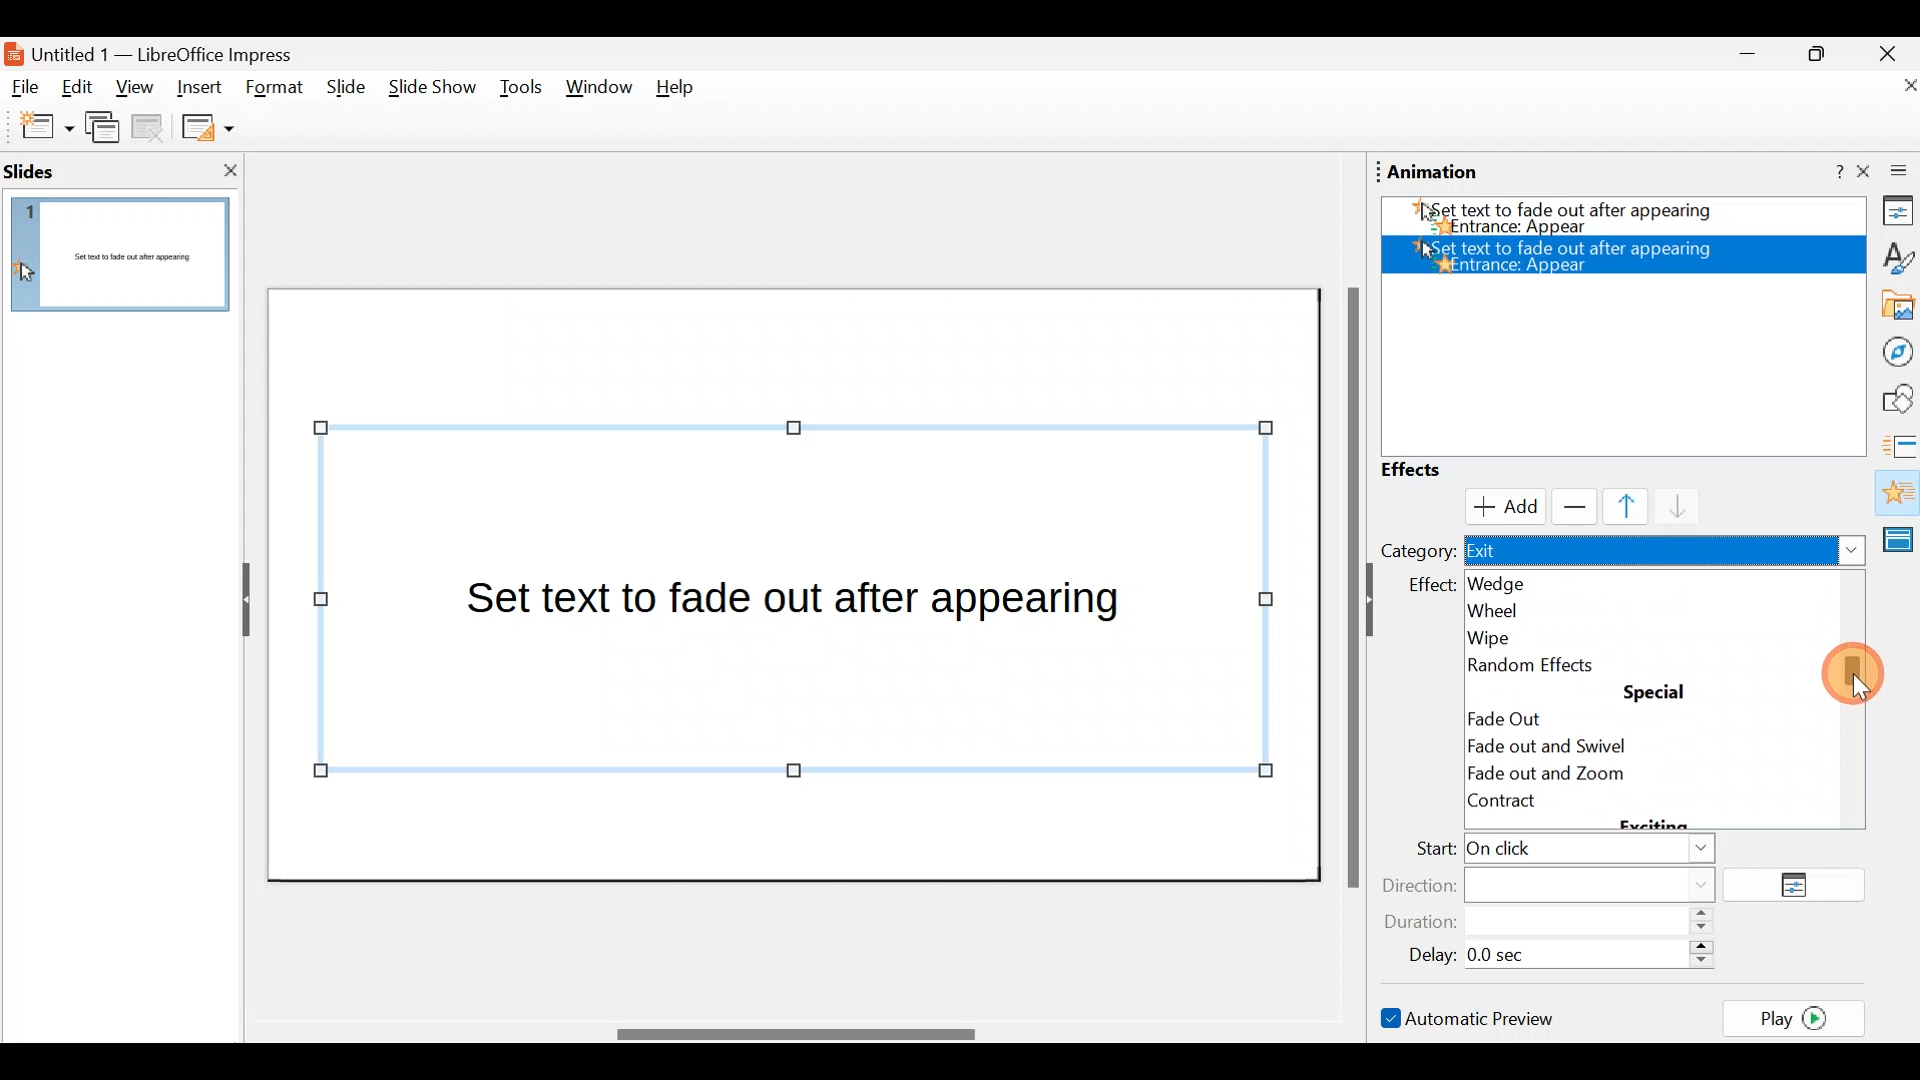 The image size is (1920, 1080). I want to click on Cursor, so click(1500, 504).